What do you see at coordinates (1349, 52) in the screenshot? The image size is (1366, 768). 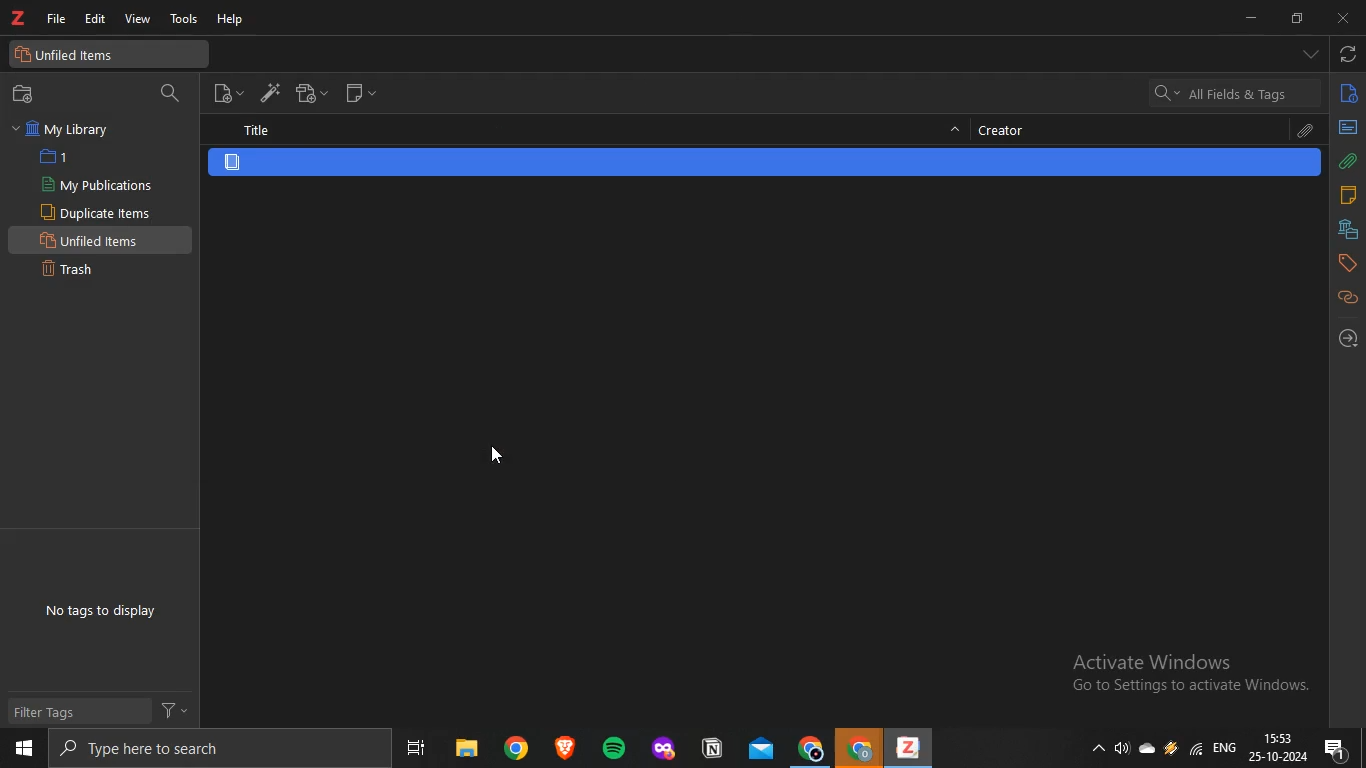 I see `sync with zotero.org` at bounding box center [1349, 52].